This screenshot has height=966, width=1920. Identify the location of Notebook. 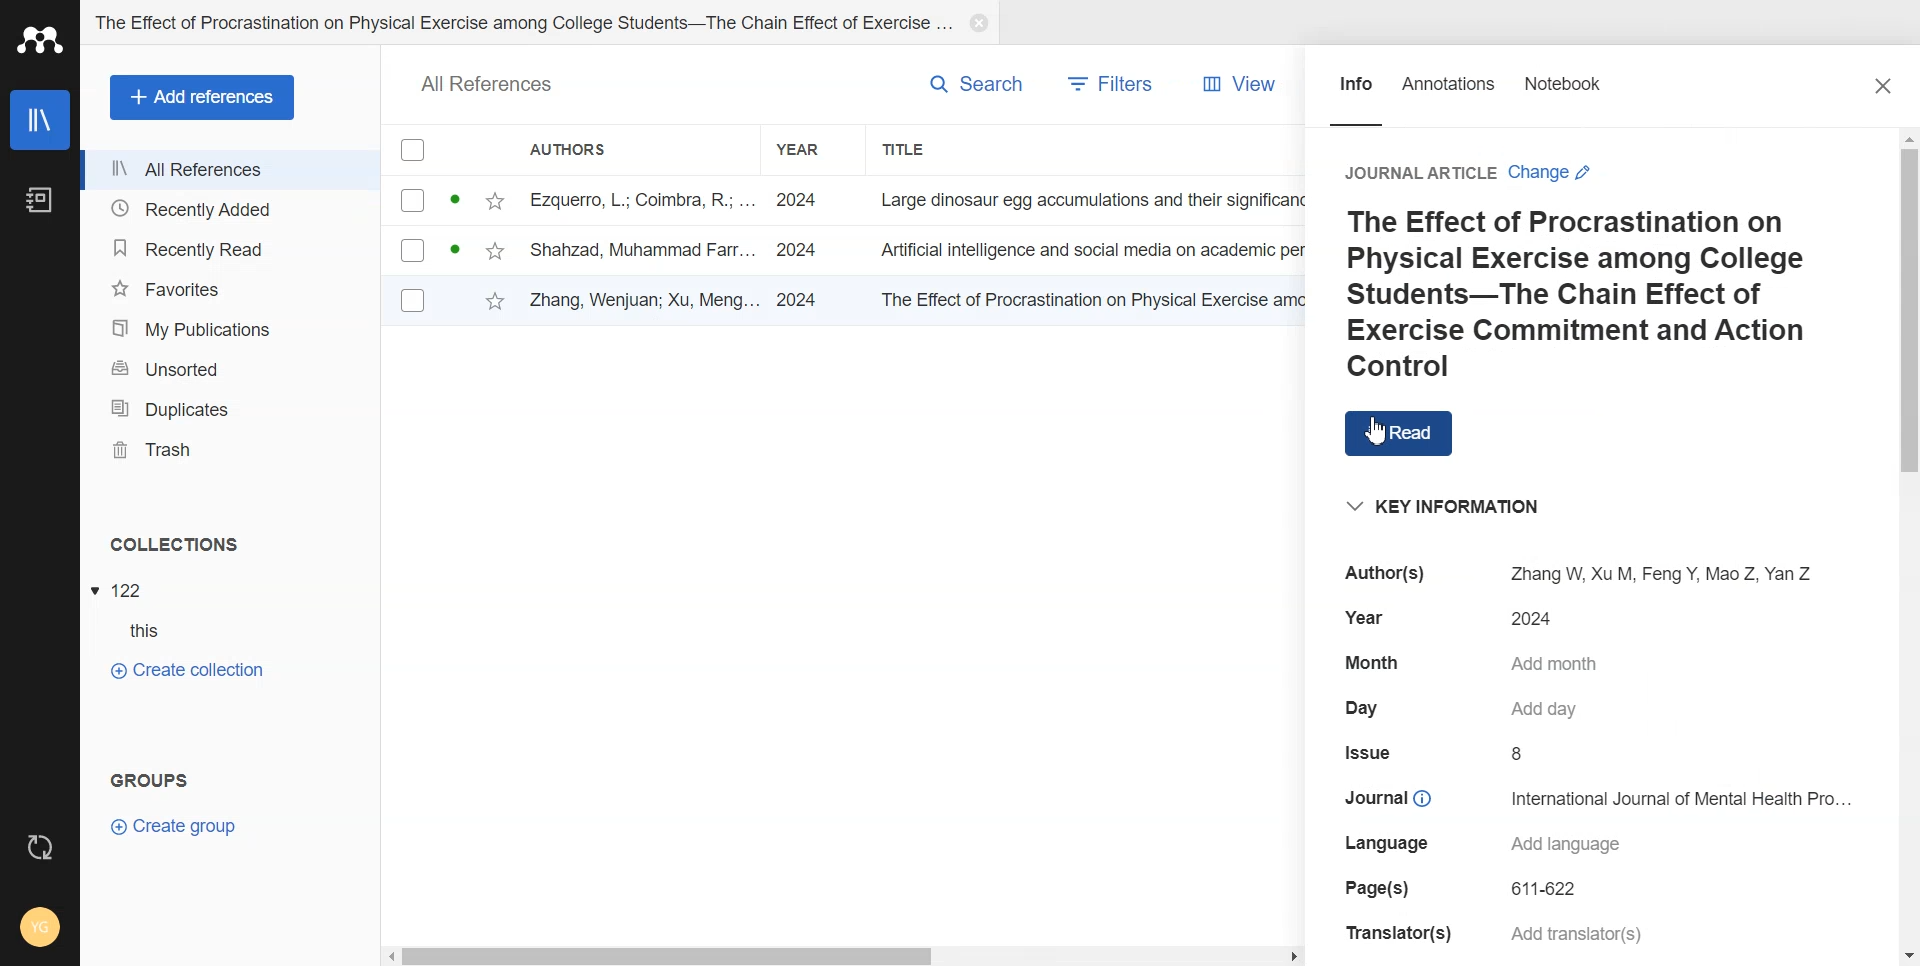
(1566, 88).